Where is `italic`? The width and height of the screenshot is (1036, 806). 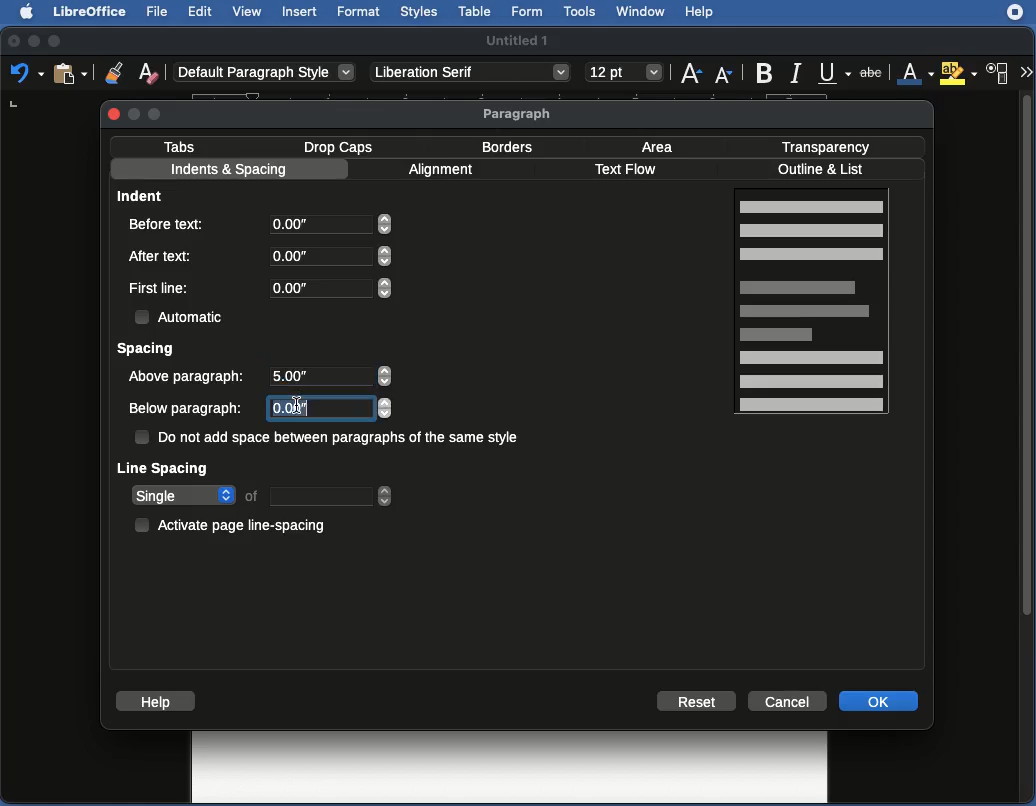 italic is located at coordinates (795, 71).